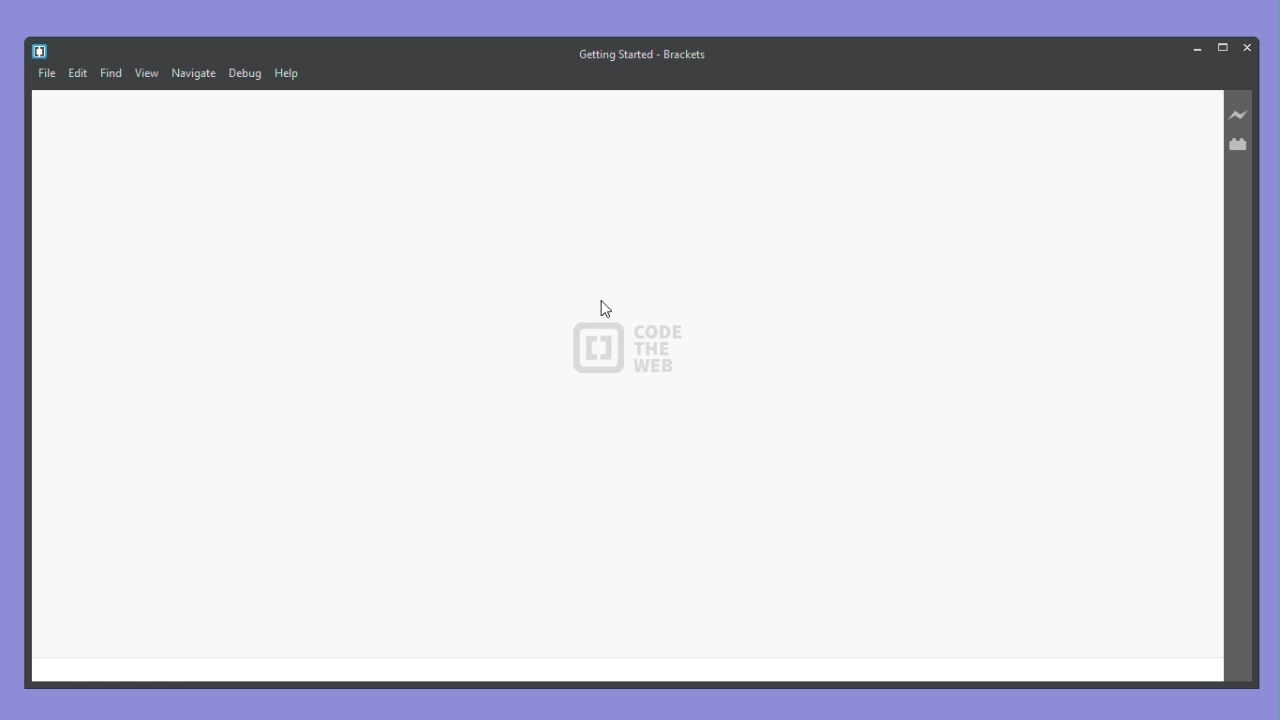 This screenshot has height=720, width=1280. I want to click on CODE THE WEB, so click(610, 352).